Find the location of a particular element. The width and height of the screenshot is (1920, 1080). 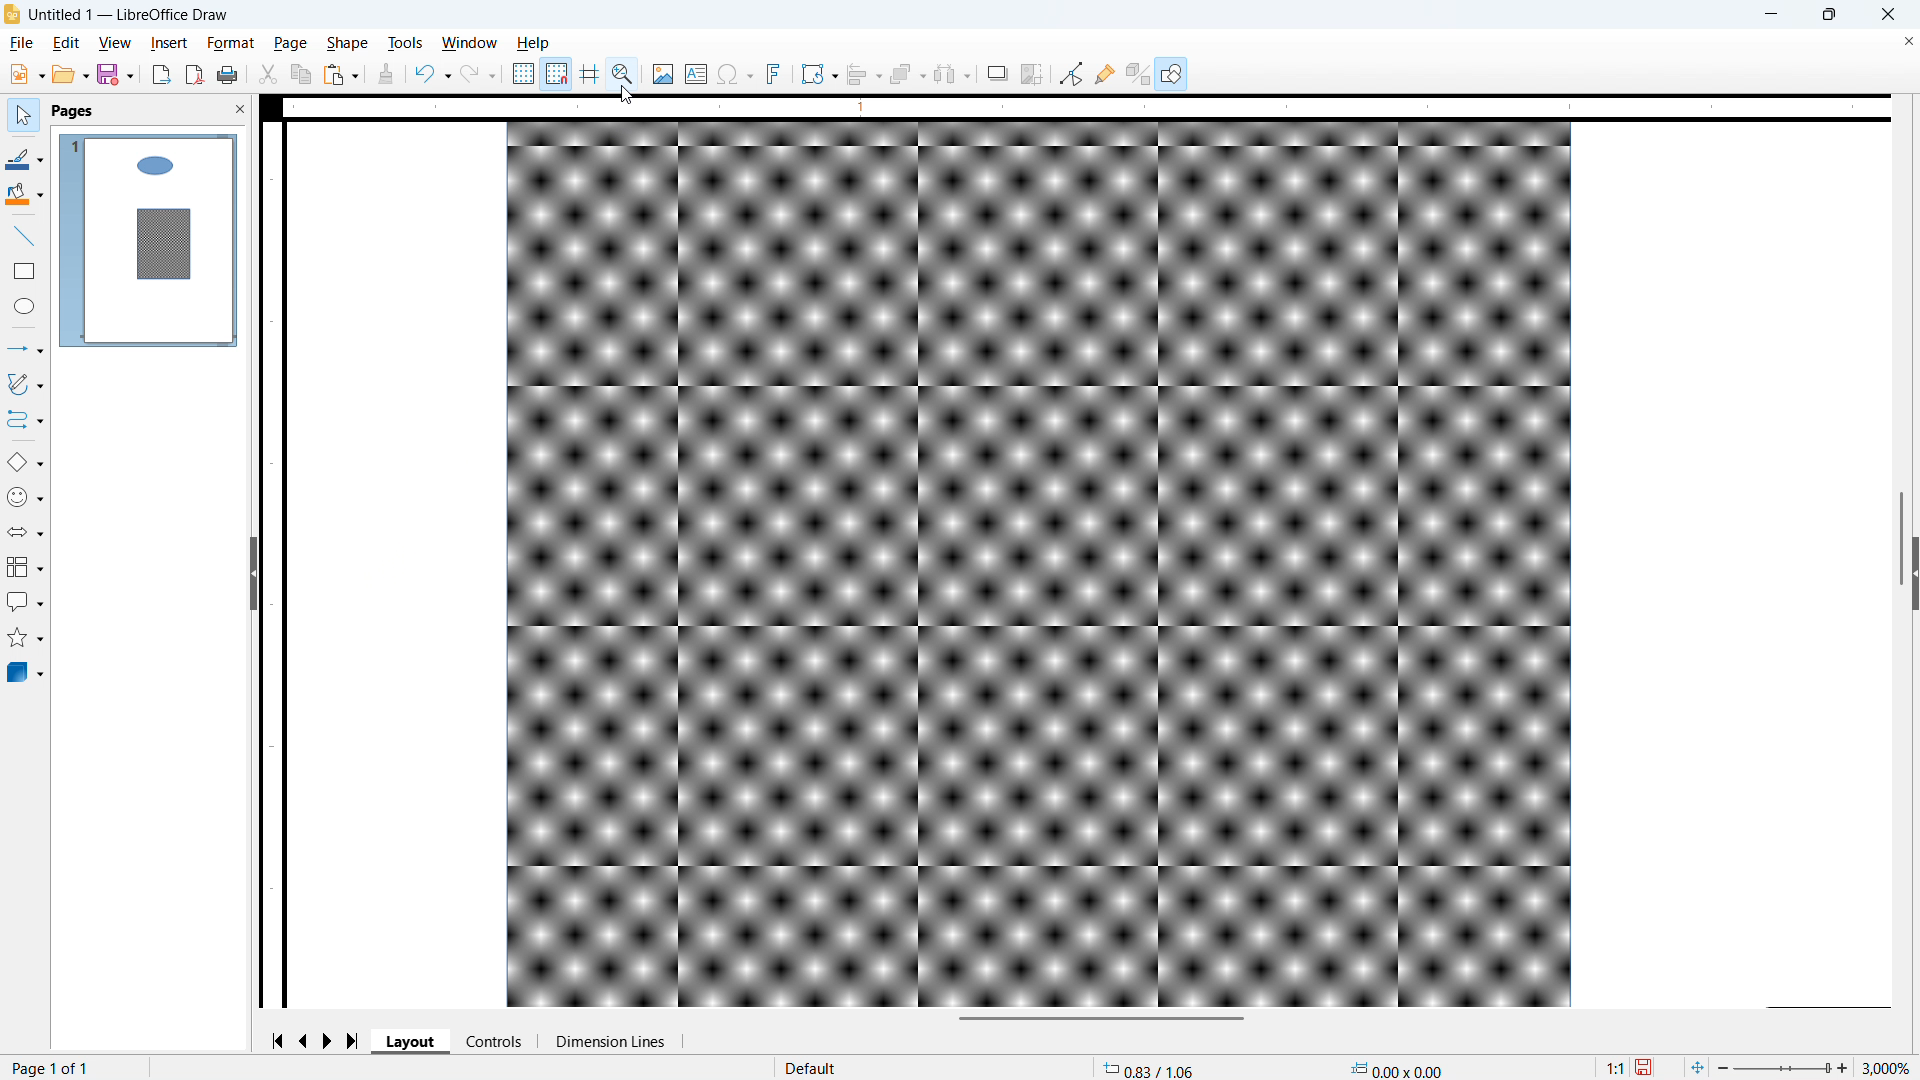

Default page style  is located at coordinates (812, 1066).